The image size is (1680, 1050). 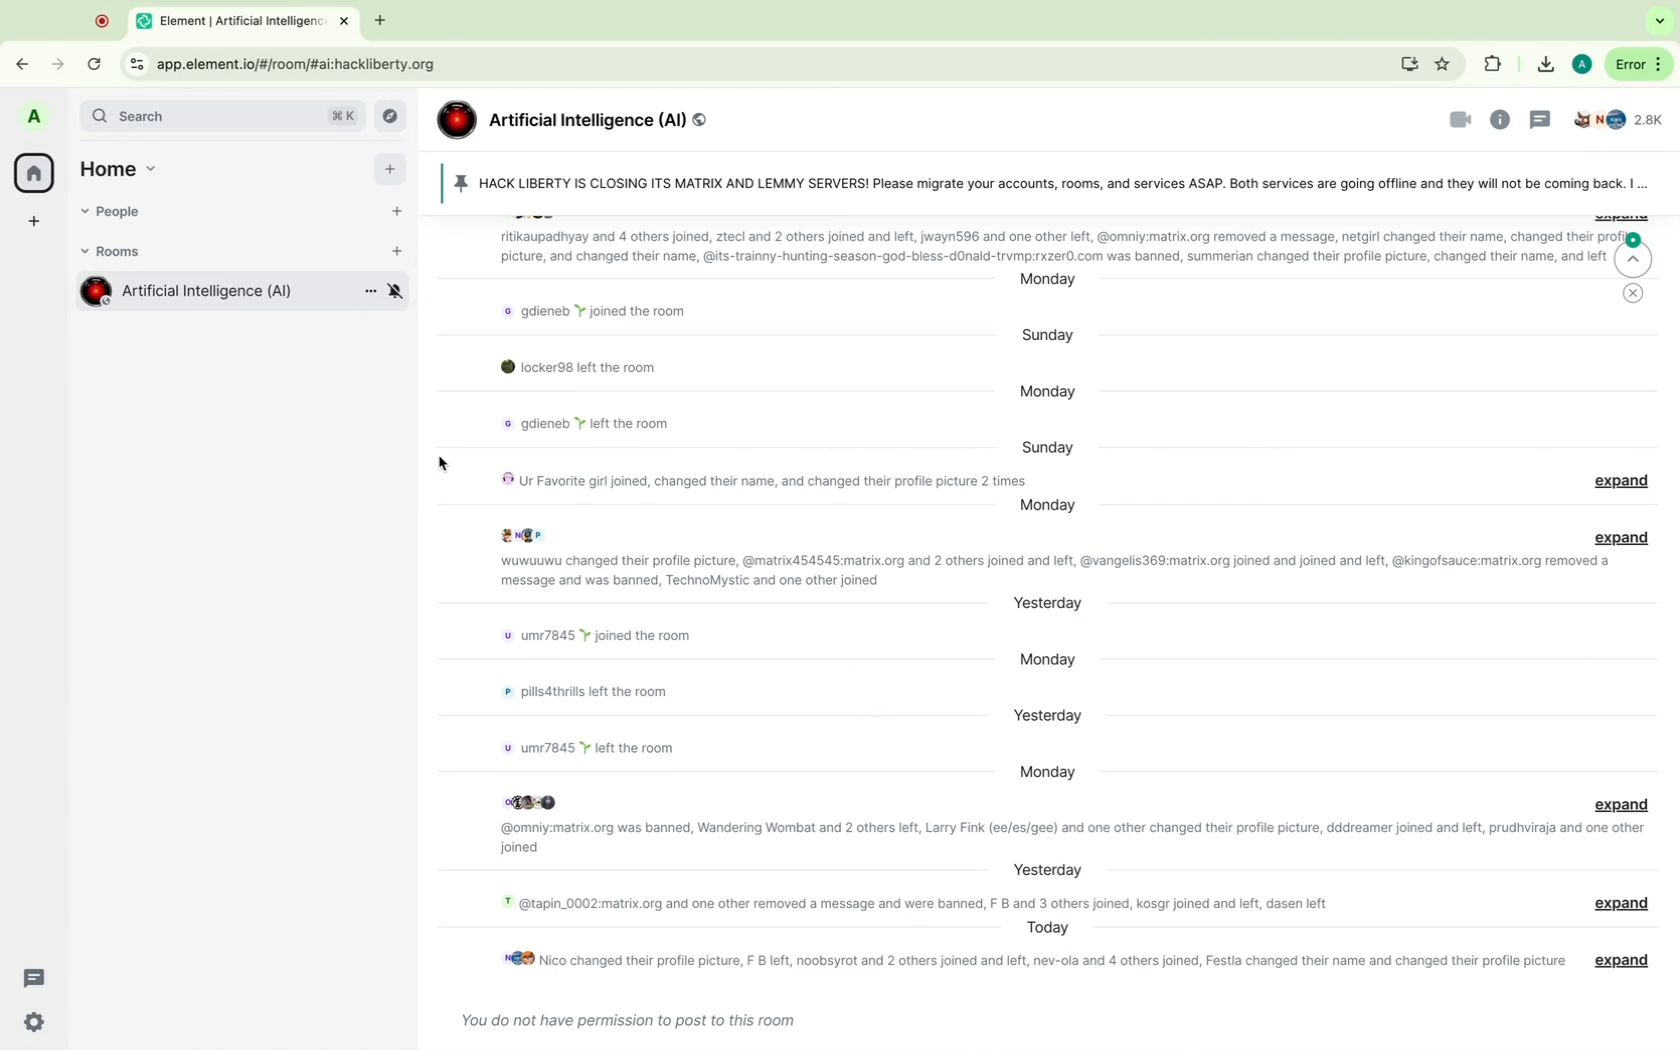 What do you see at coordinates (55, 63) in the screenshot?
I see `forward` at bounding box center [55, 63].